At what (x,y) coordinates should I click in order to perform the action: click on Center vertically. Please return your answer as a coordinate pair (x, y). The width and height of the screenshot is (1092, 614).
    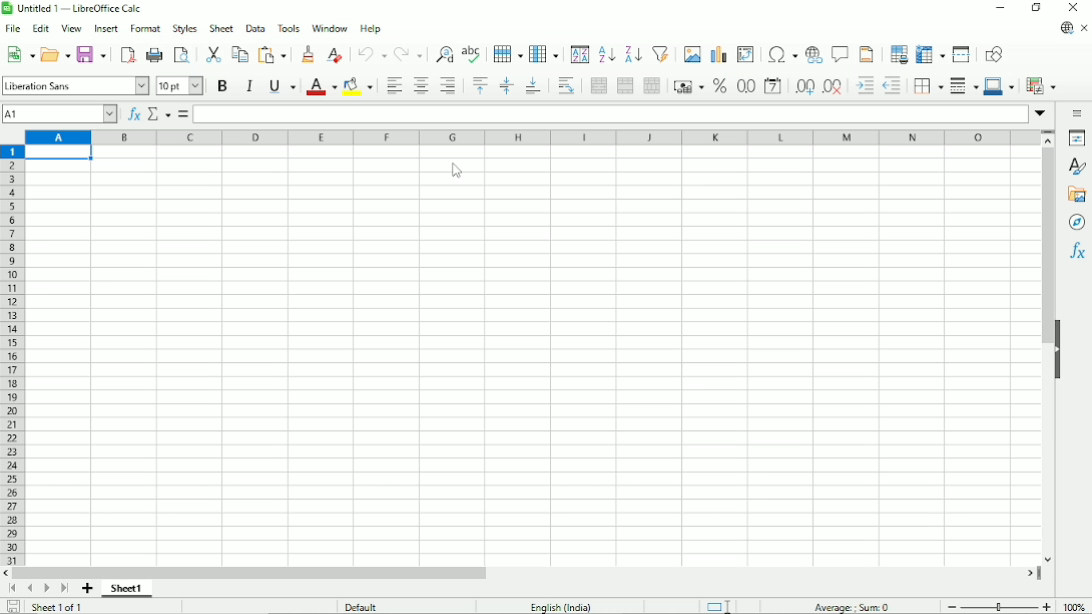
    Looking at the image, I should click on (506, 86).